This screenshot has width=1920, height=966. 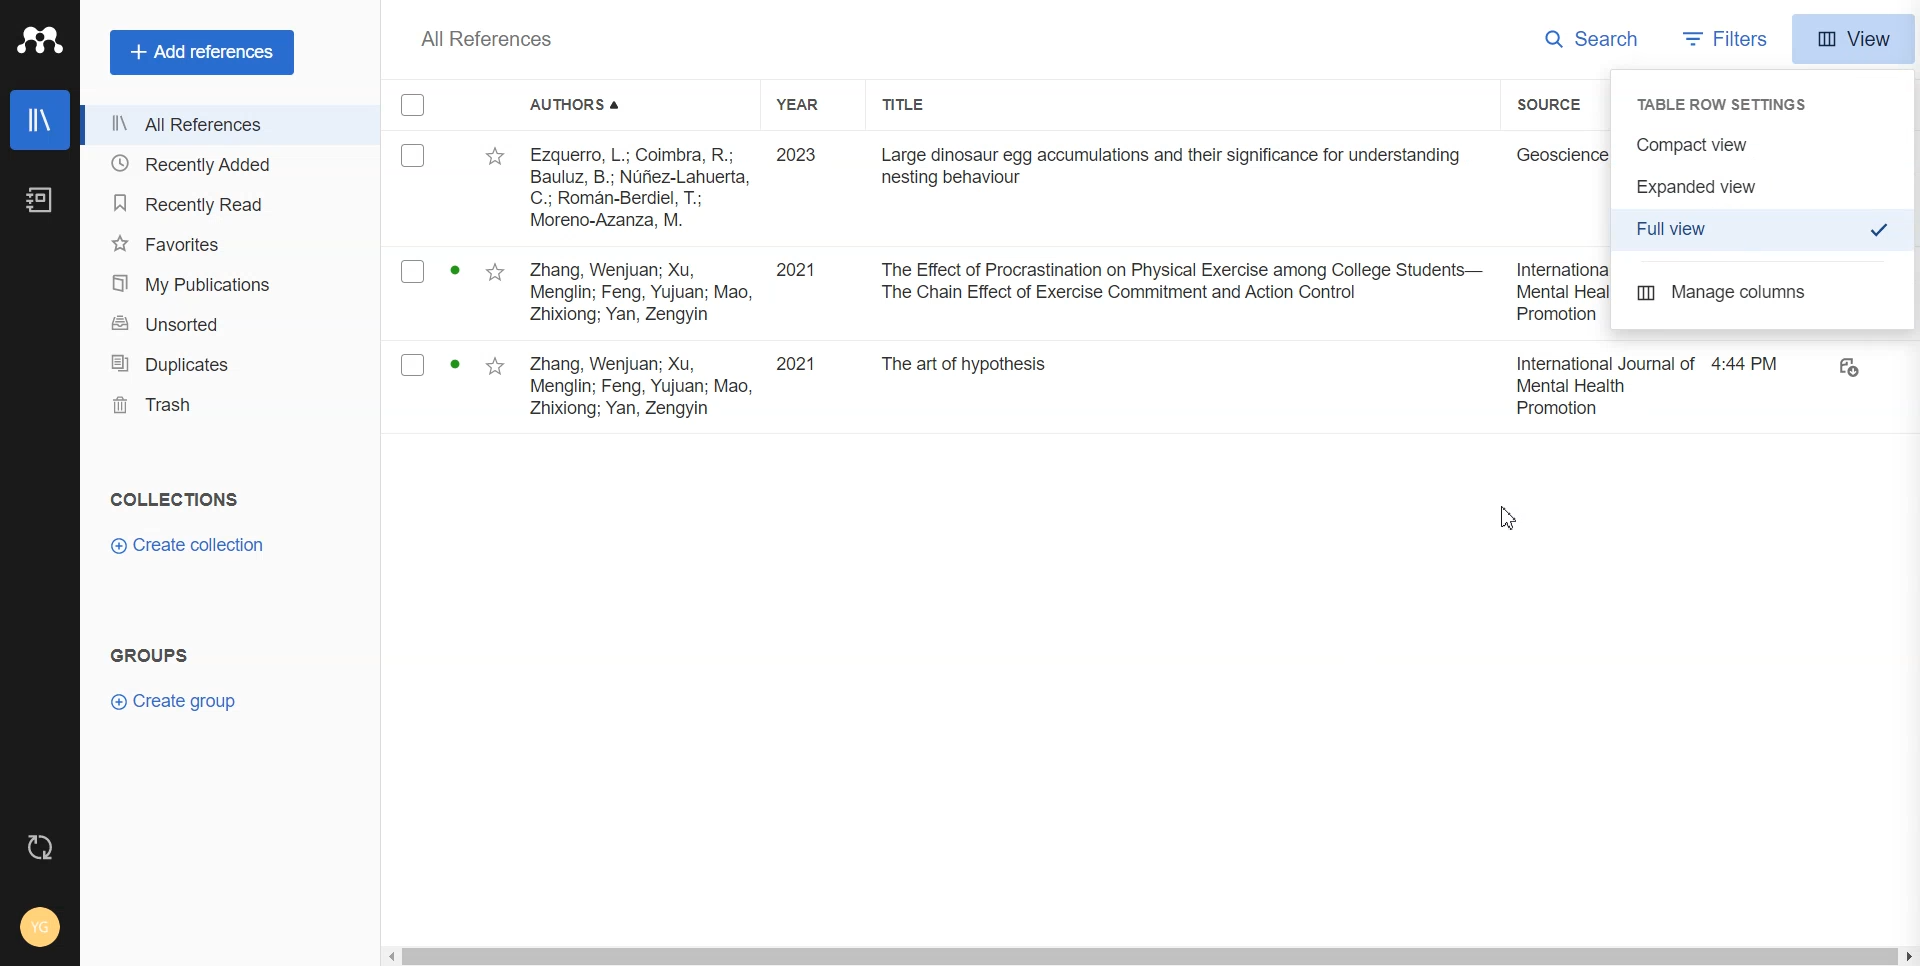 I want to click on Unsorted, so click(x=215, y=323).